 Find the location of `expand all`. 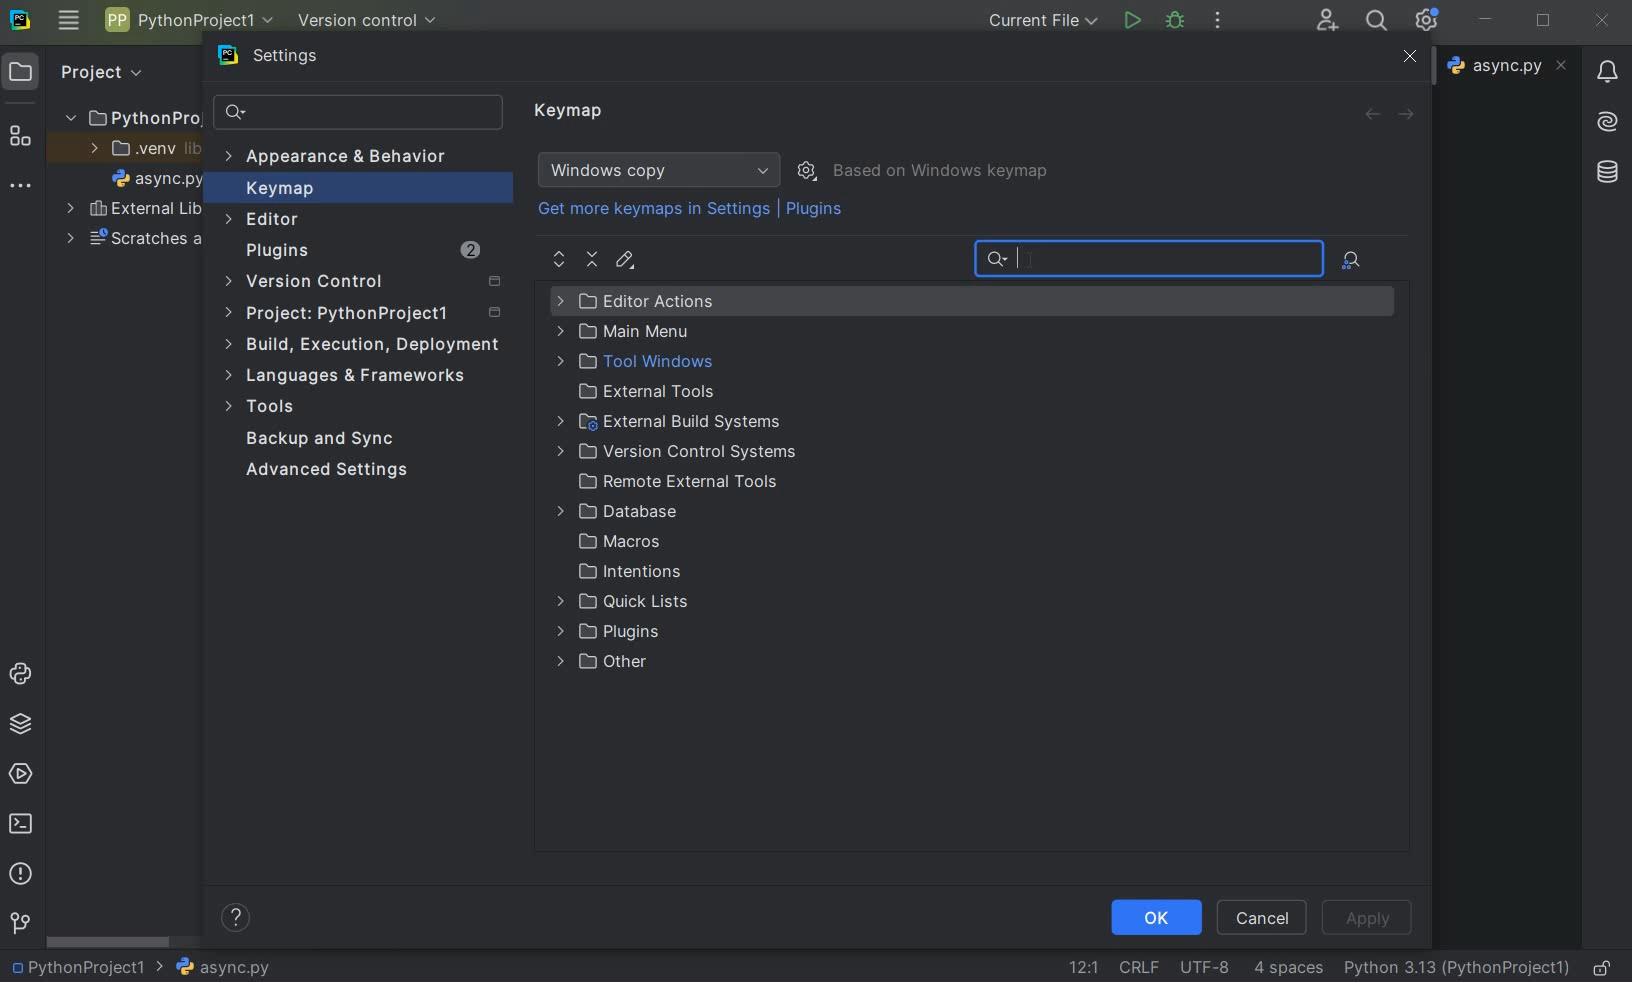

expand all is located at coordinates (560, 260).